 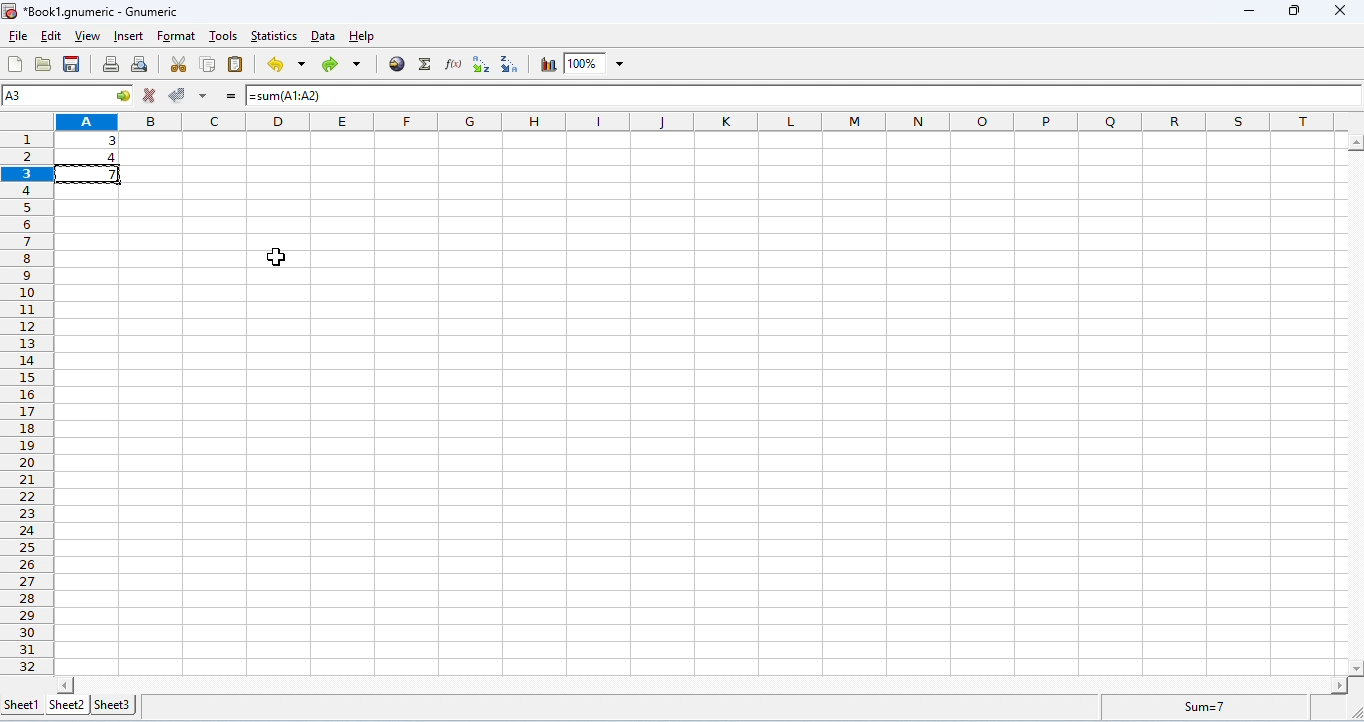 I want to click on function wizard, so click(x=452, y=64).